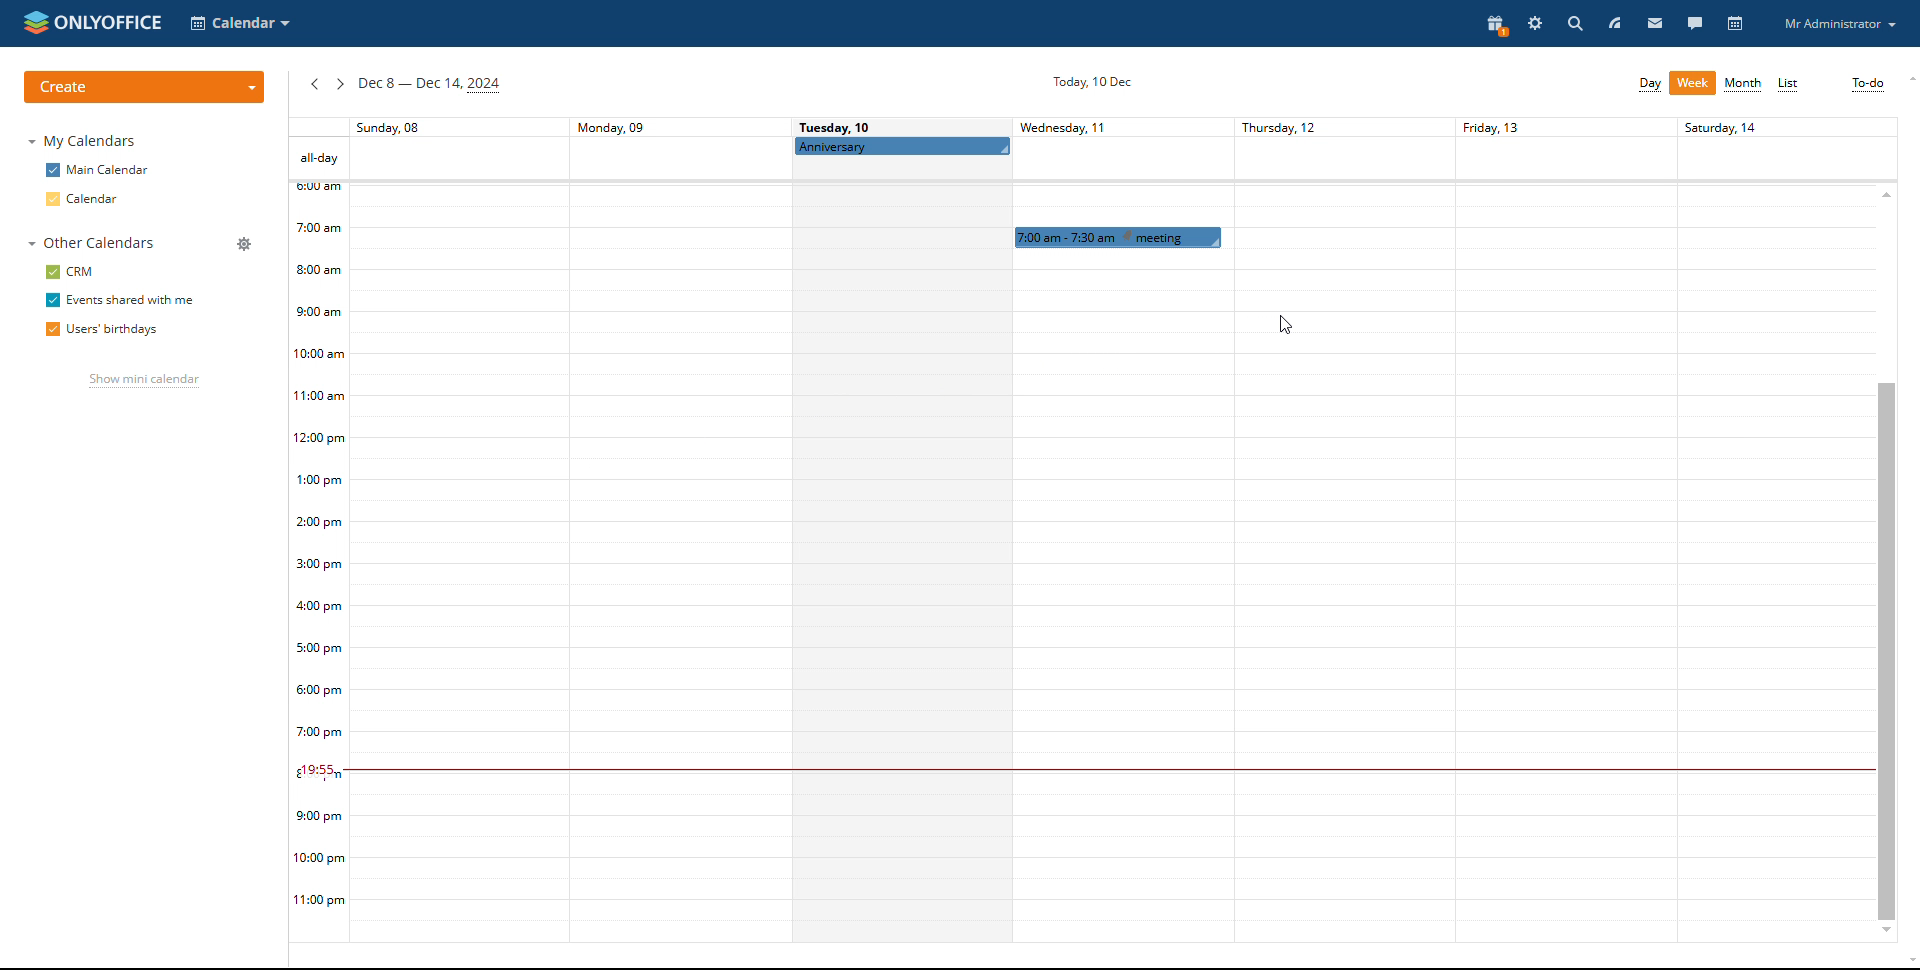 The height and width of the screenshot is (970, 1920). I want to click on week view, so click(1693, 83).